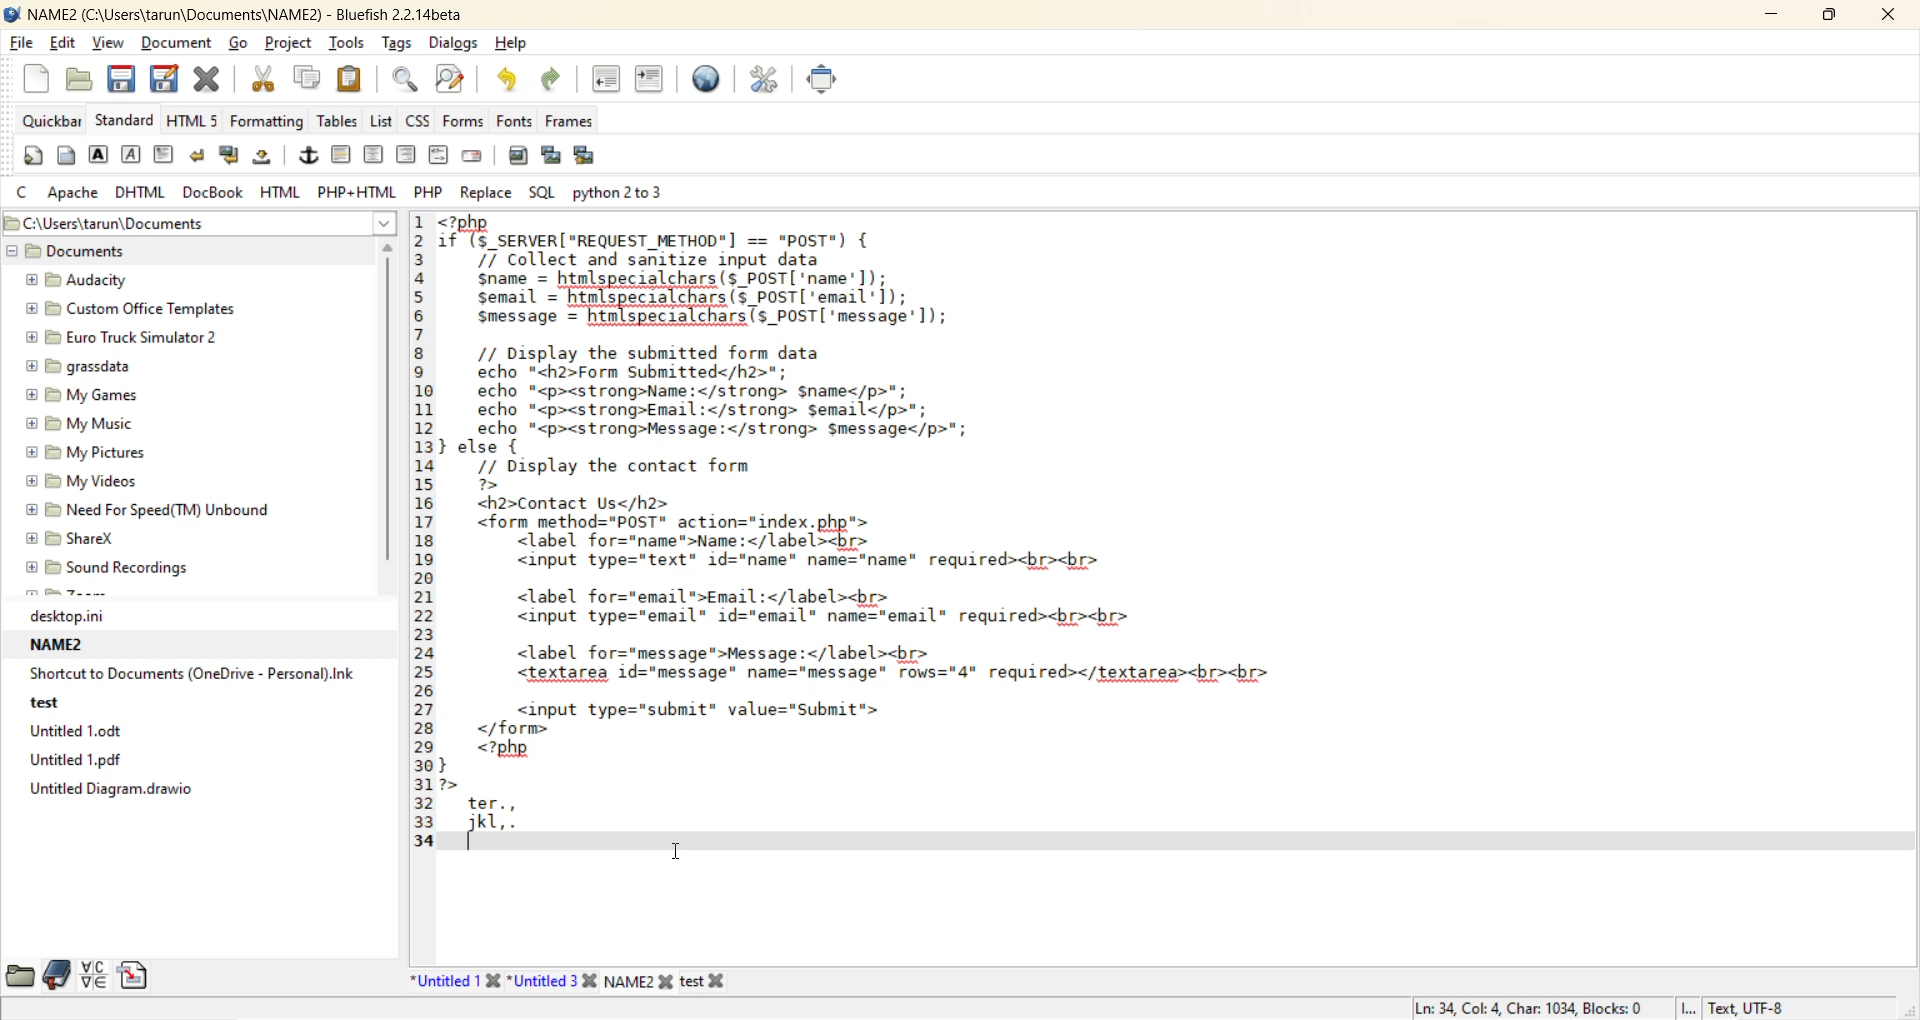  What do you see at coordinates (280, 192) in the screenshot?
I see `html` at bounding box center [280, 192].